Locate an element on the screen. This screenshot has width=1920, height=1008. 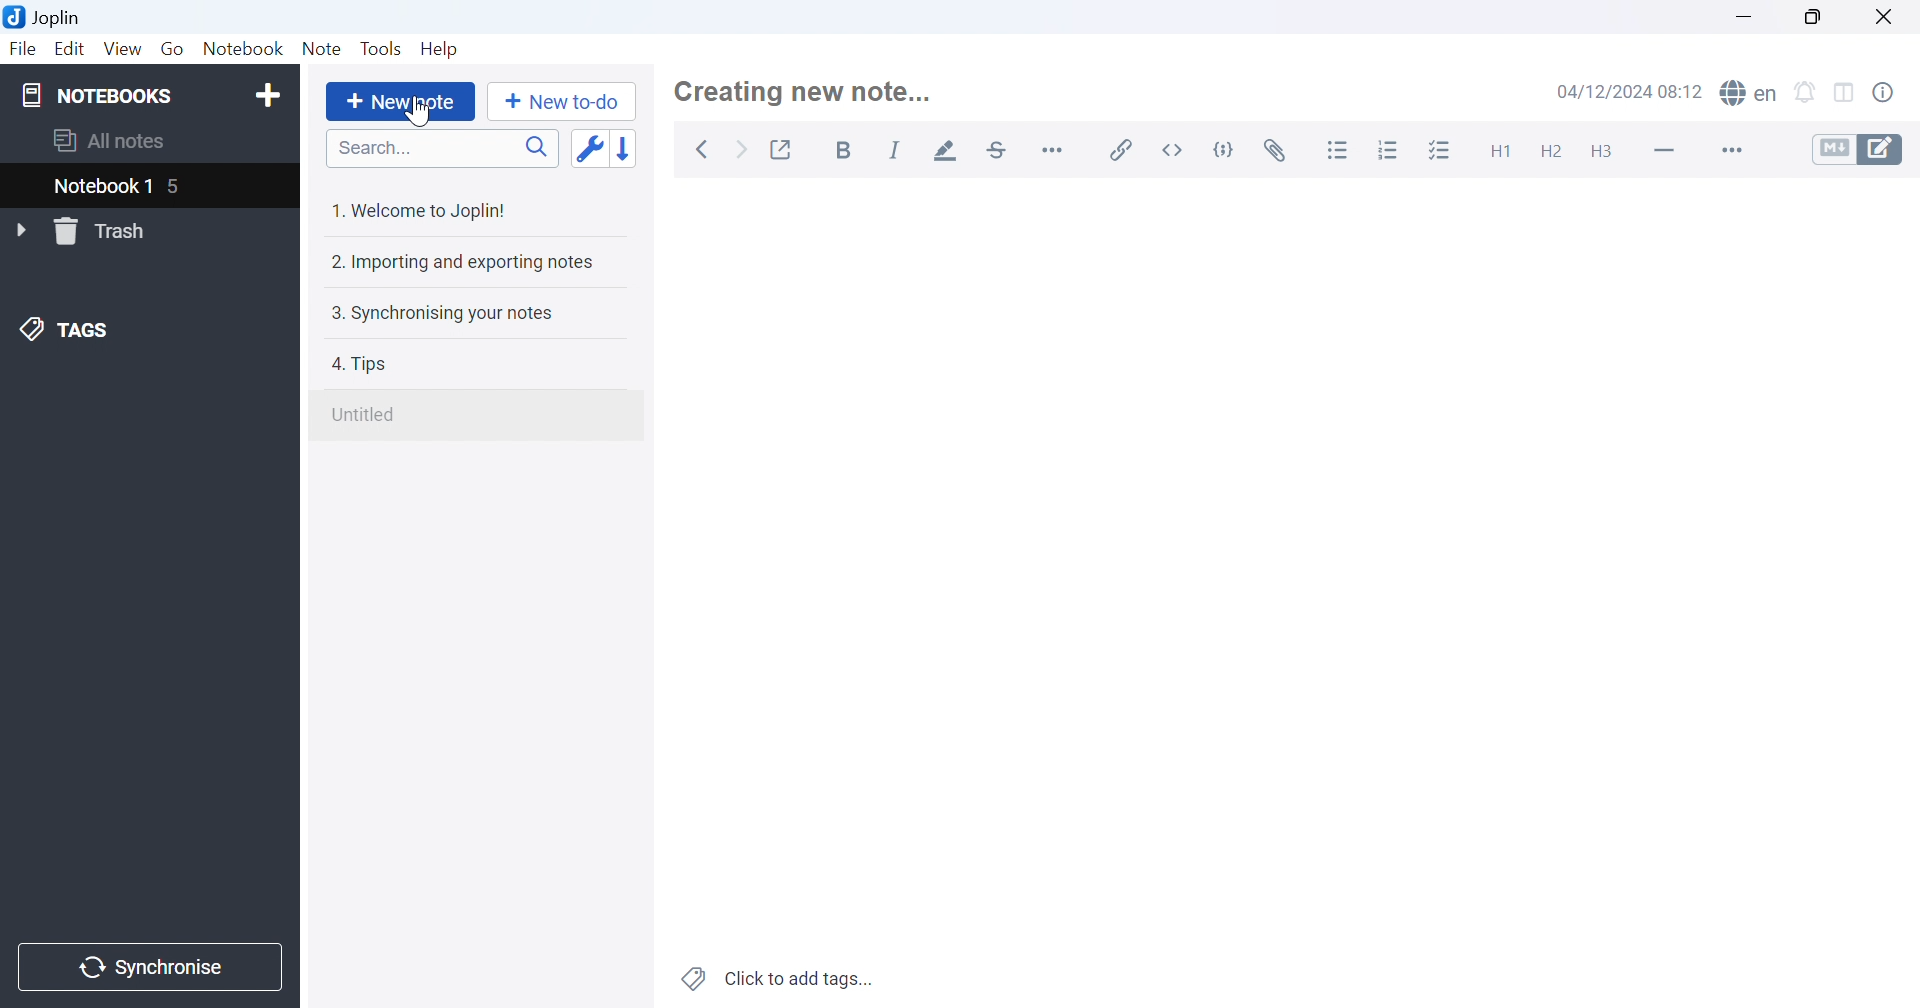
Synchronise is located at coordinates (153, 966).